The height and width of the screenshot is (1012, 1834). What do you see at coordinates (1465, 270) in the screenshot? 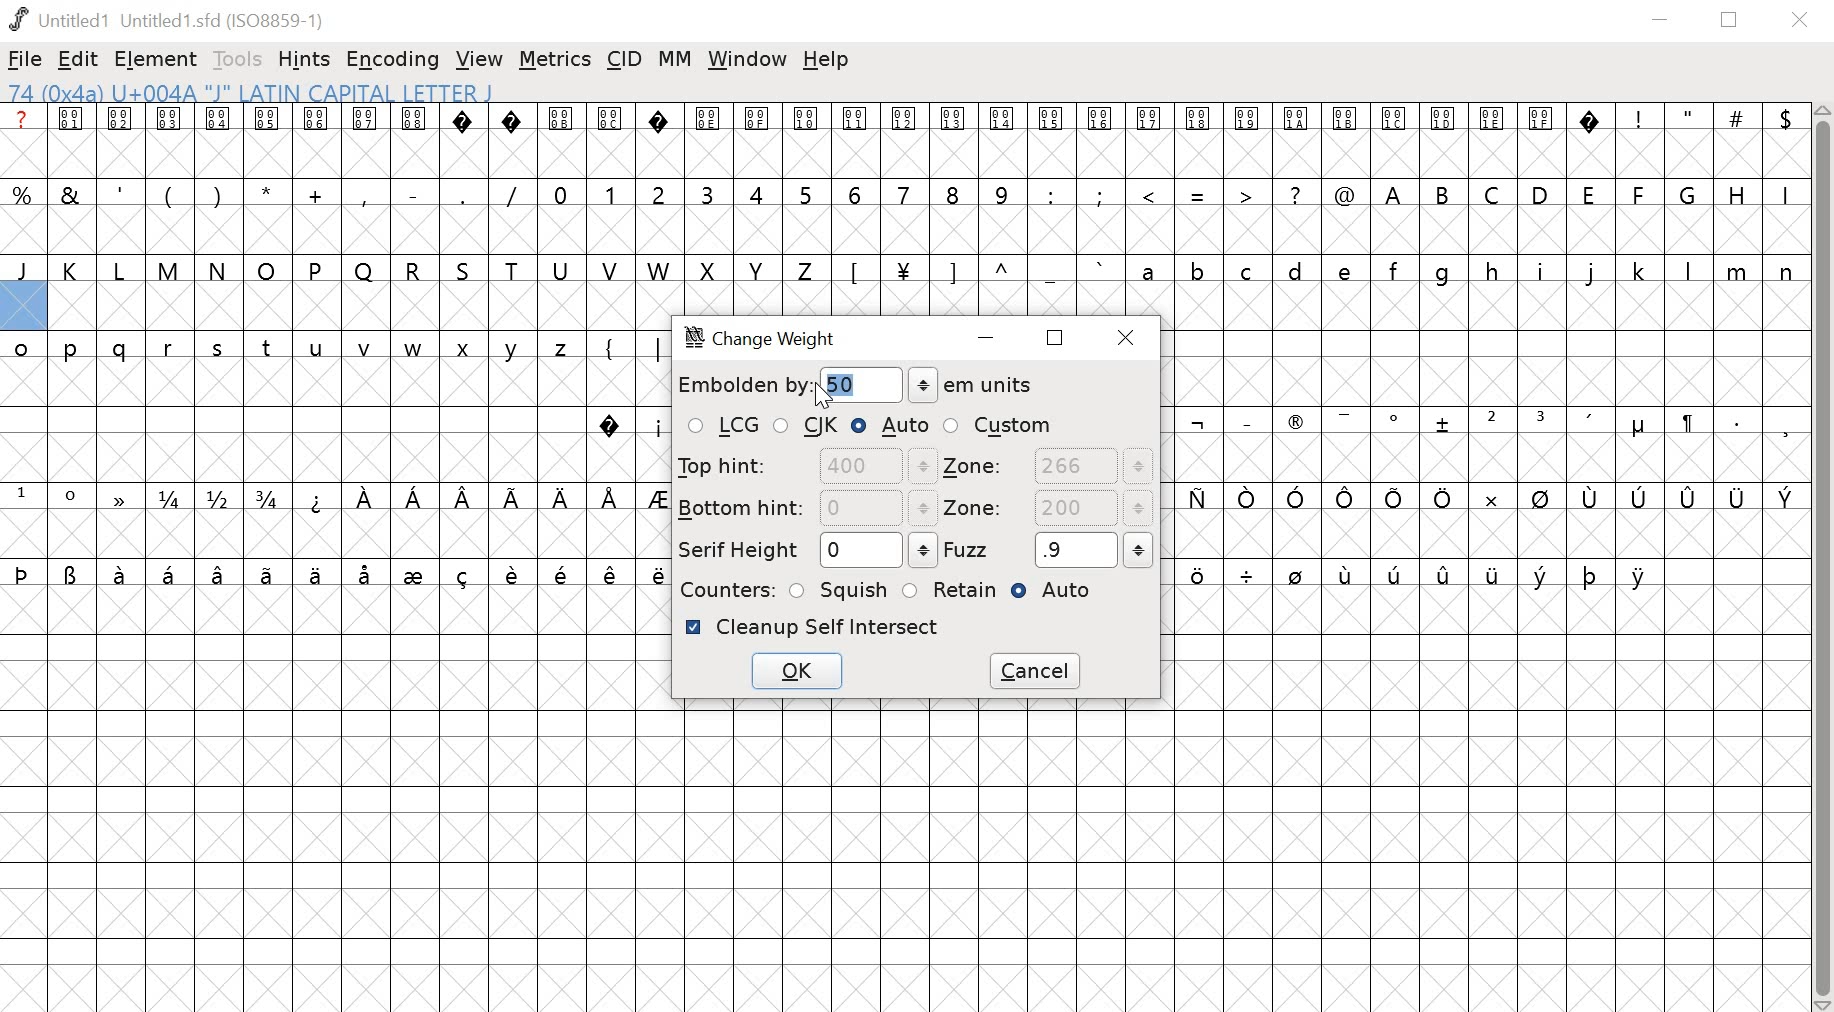
I see `lower case letter` at bounding box center [1465, 270].